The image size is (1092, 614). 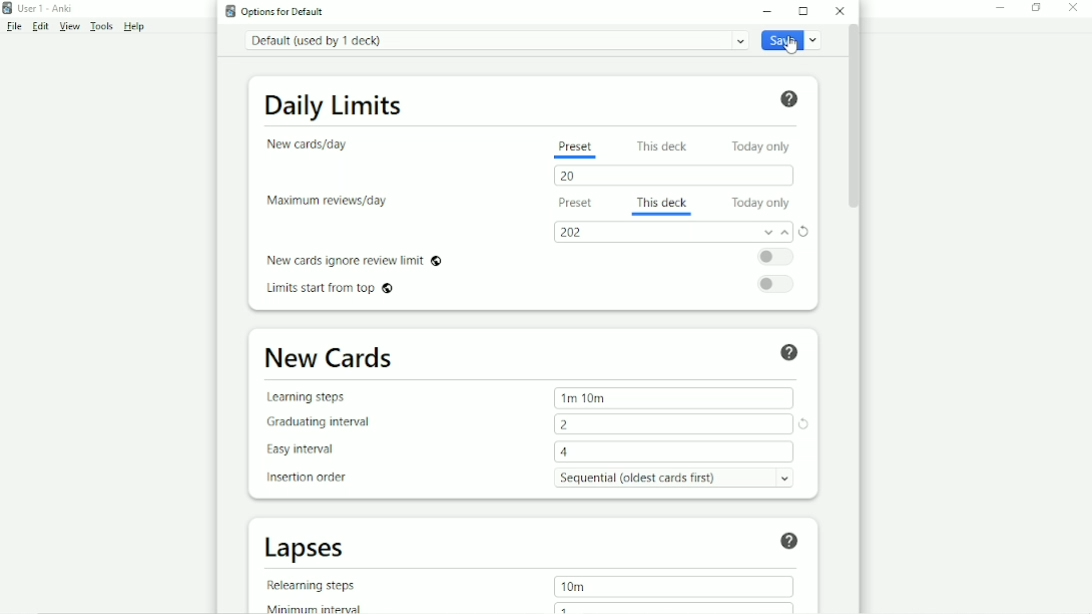 What do you see at coordinates (572, 586) in the screenshot?
I see `10m` at bounding box center [572, 586].